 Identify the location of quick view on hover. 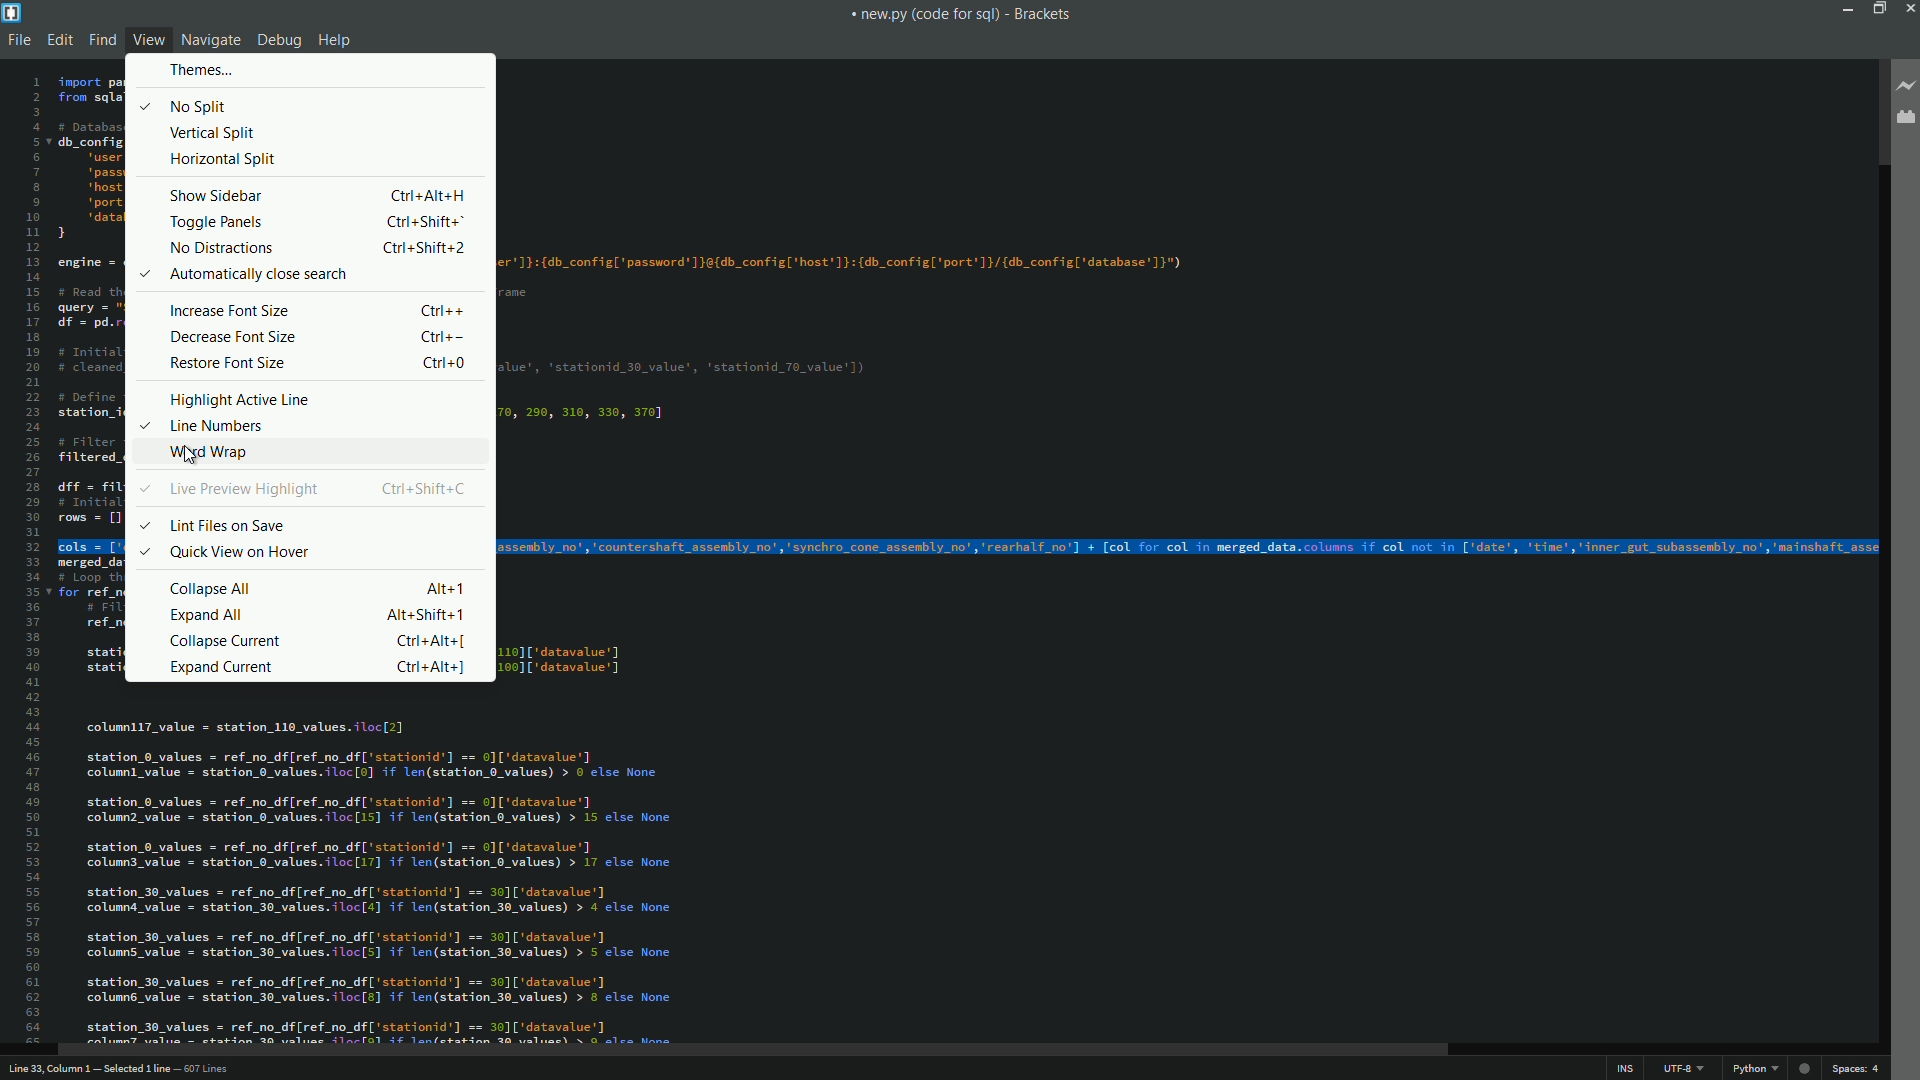
(220, 551).